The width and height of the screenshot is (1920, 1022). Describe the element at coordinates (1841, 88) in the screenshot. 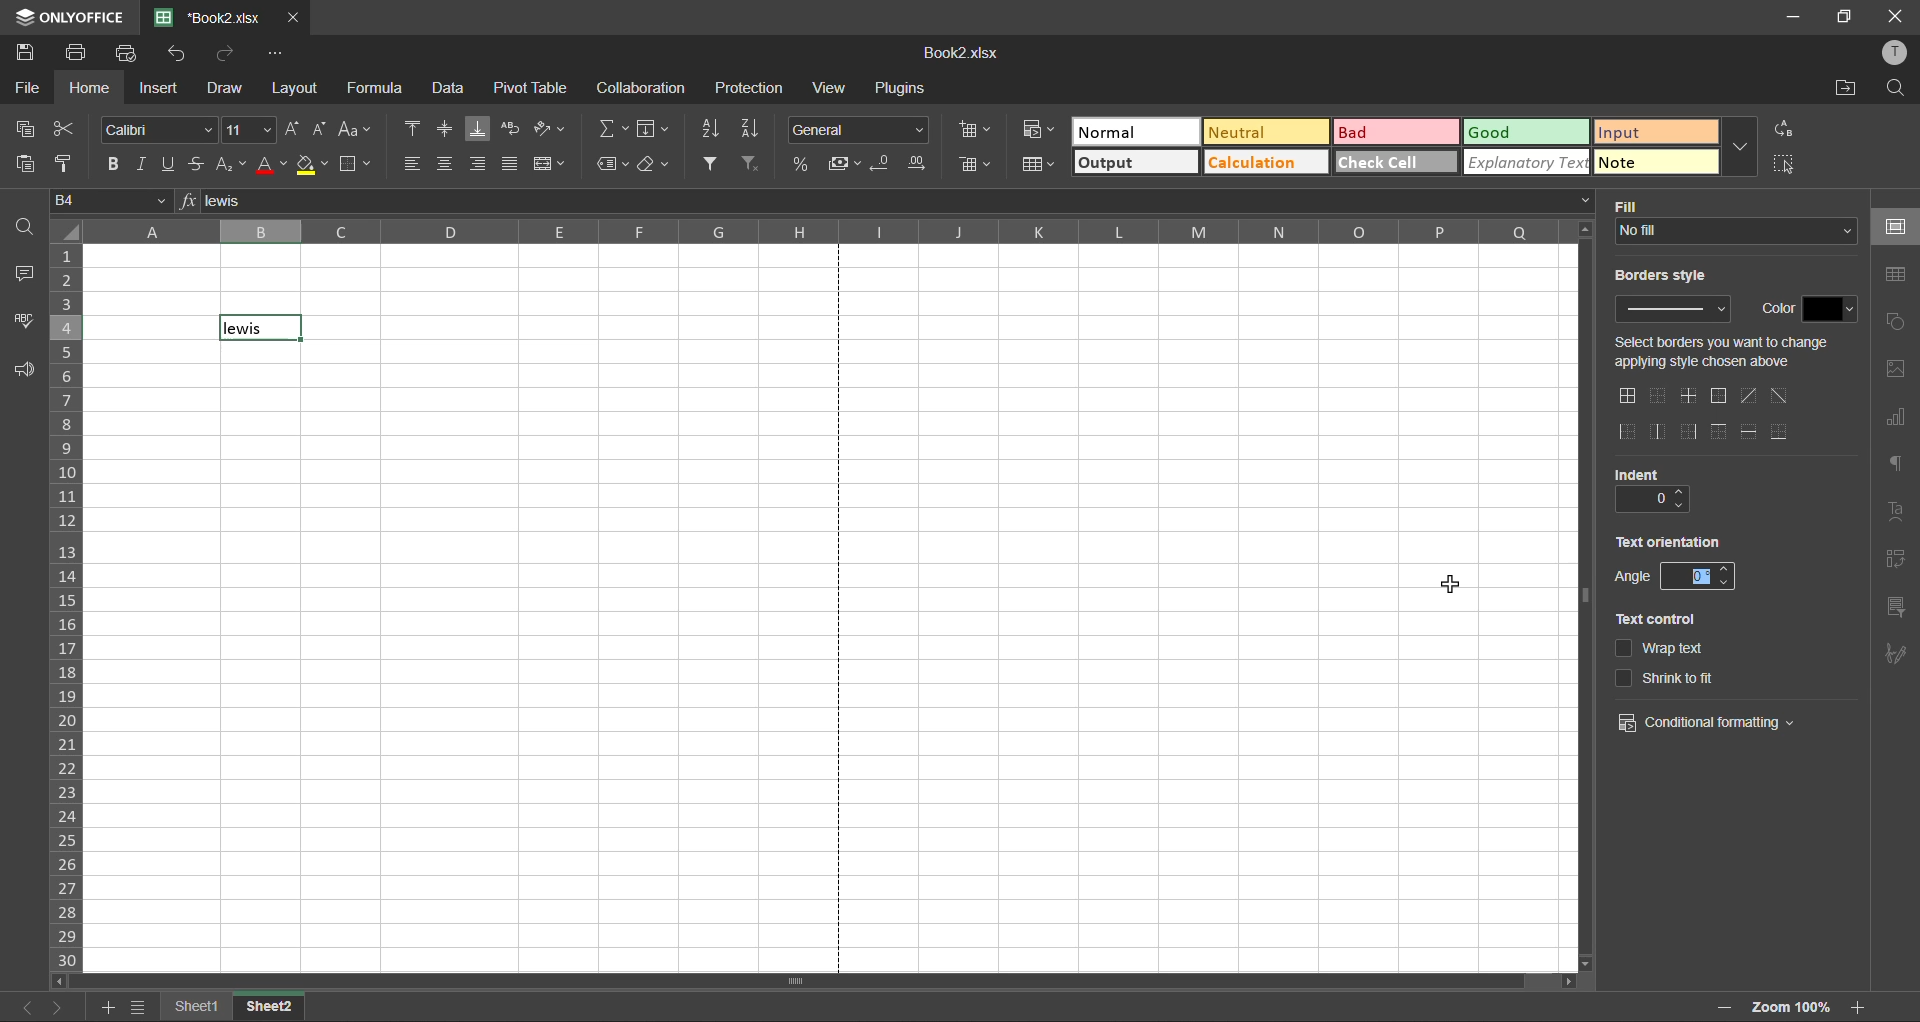

I see `open location` at that location.